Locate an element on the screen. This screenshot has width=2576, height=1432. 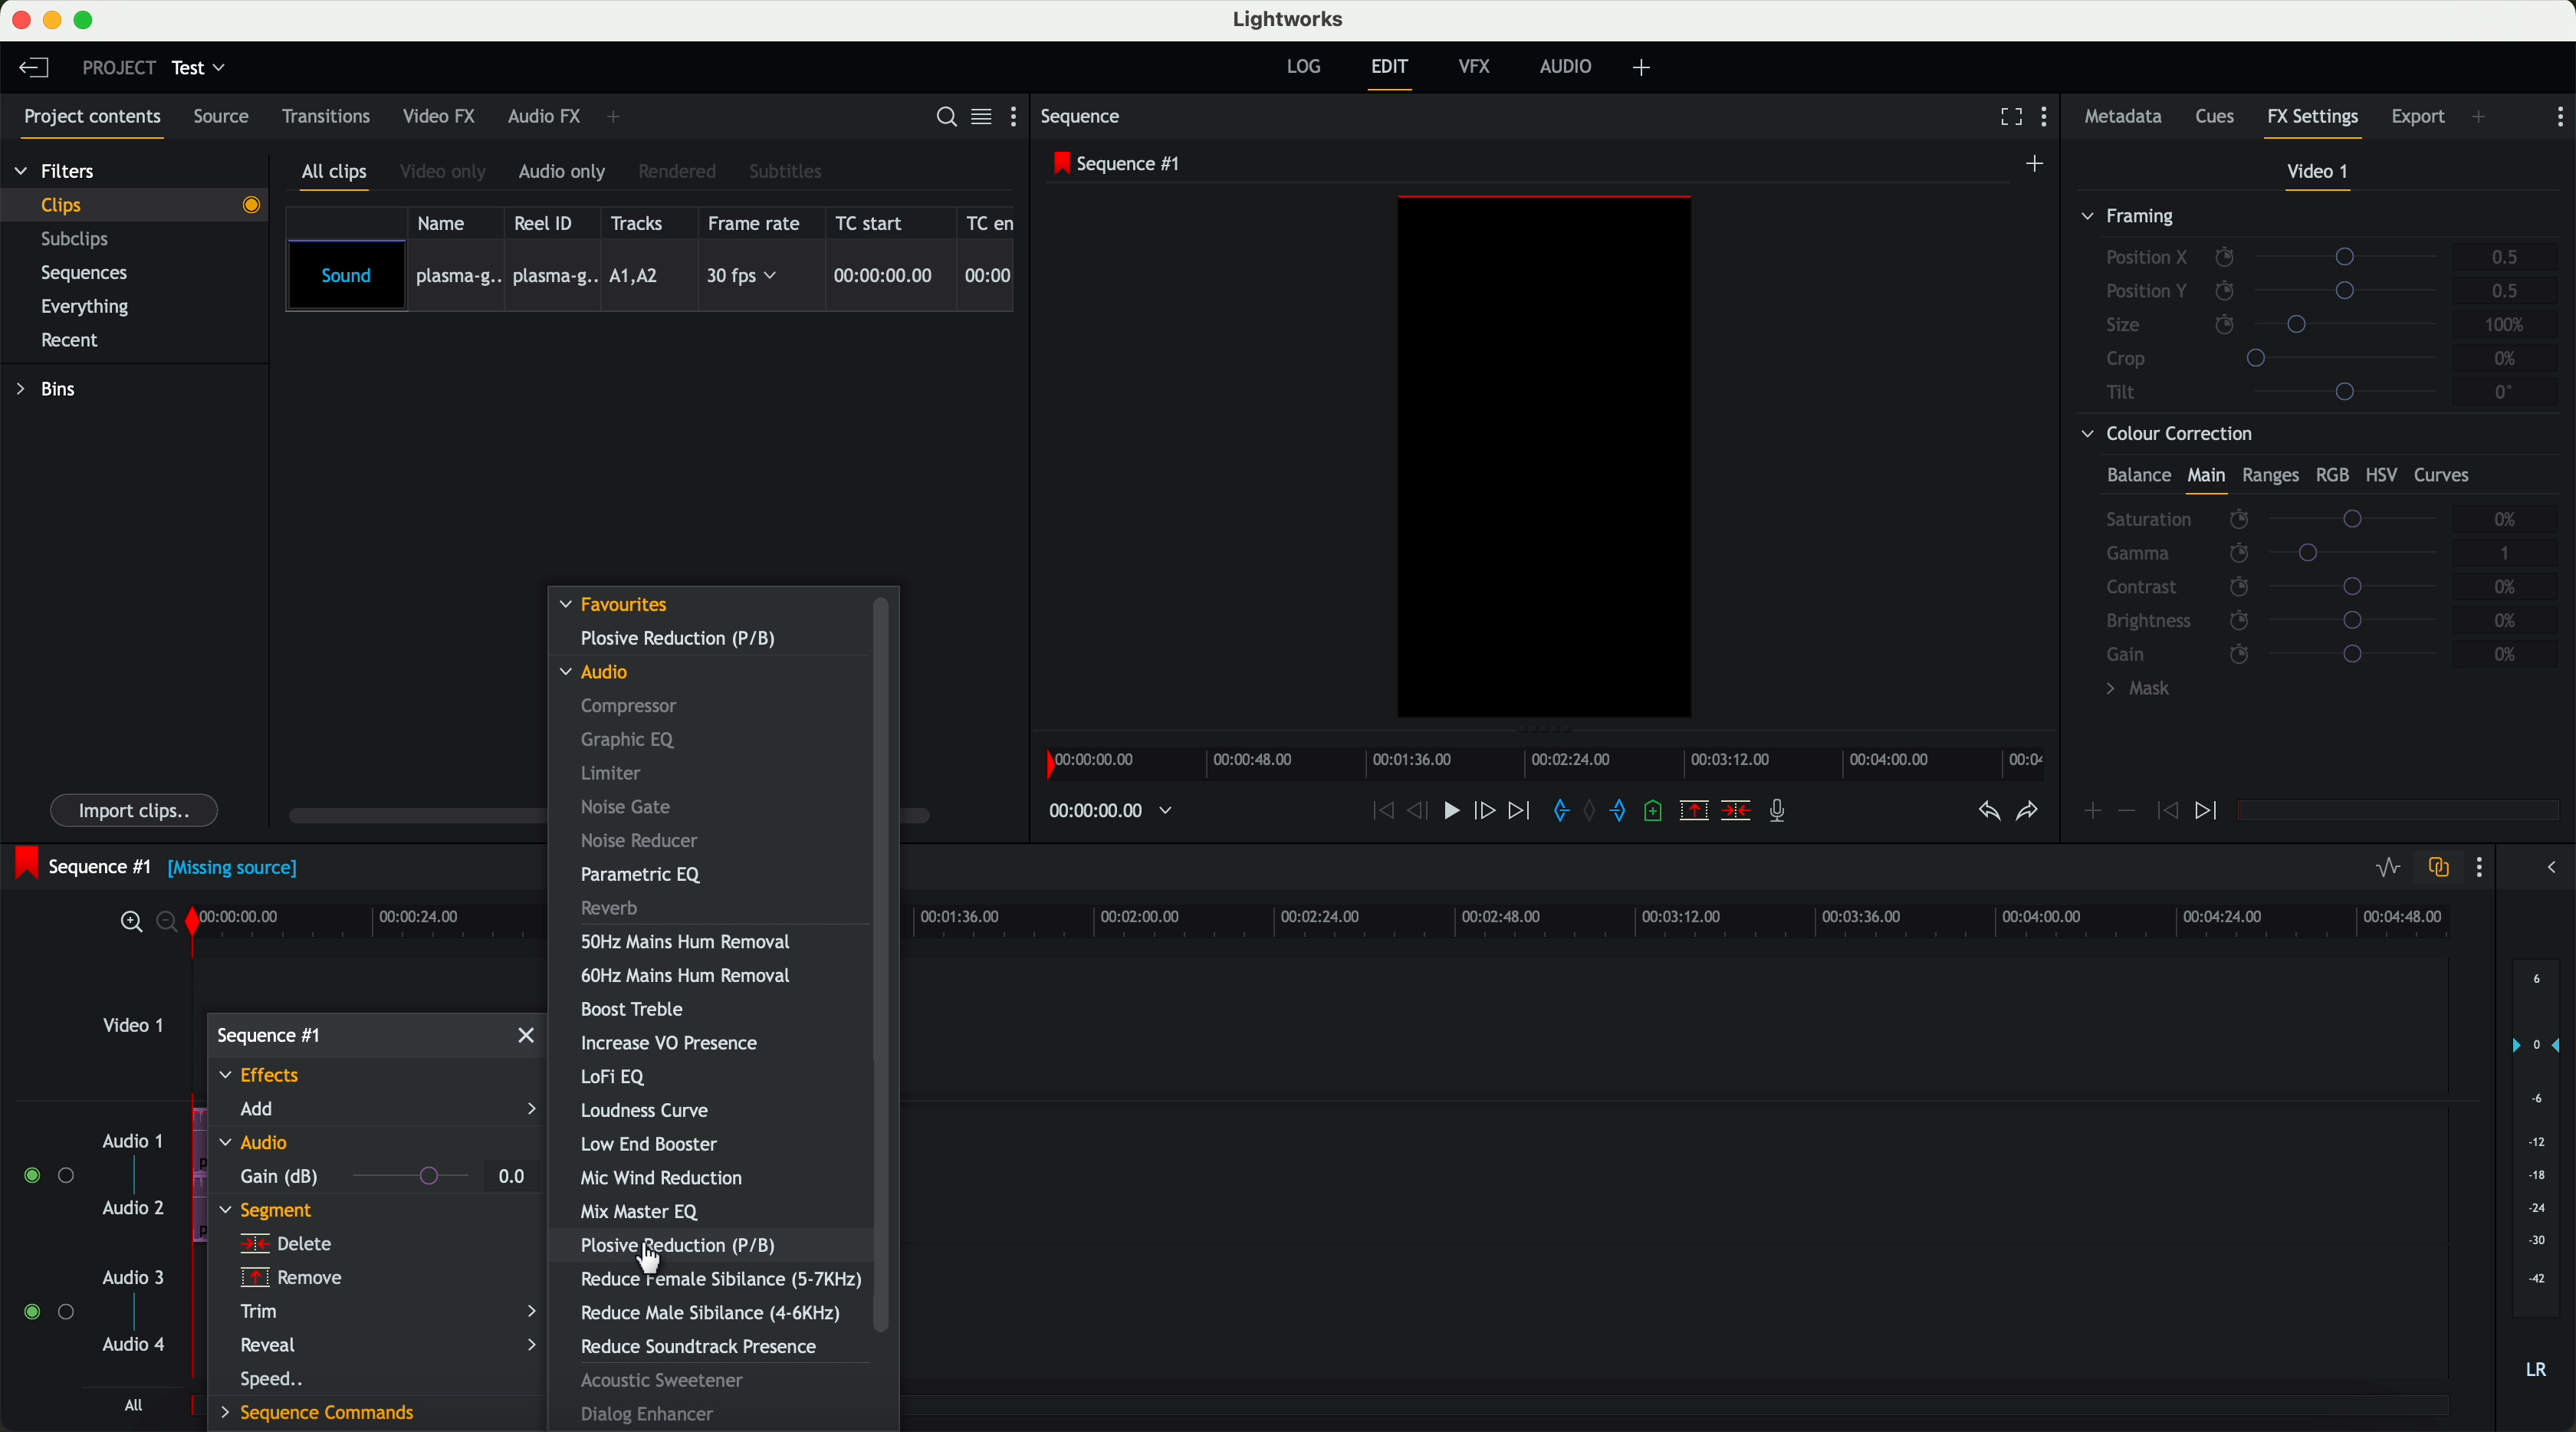
TC start is located at coordinates (878, 223).